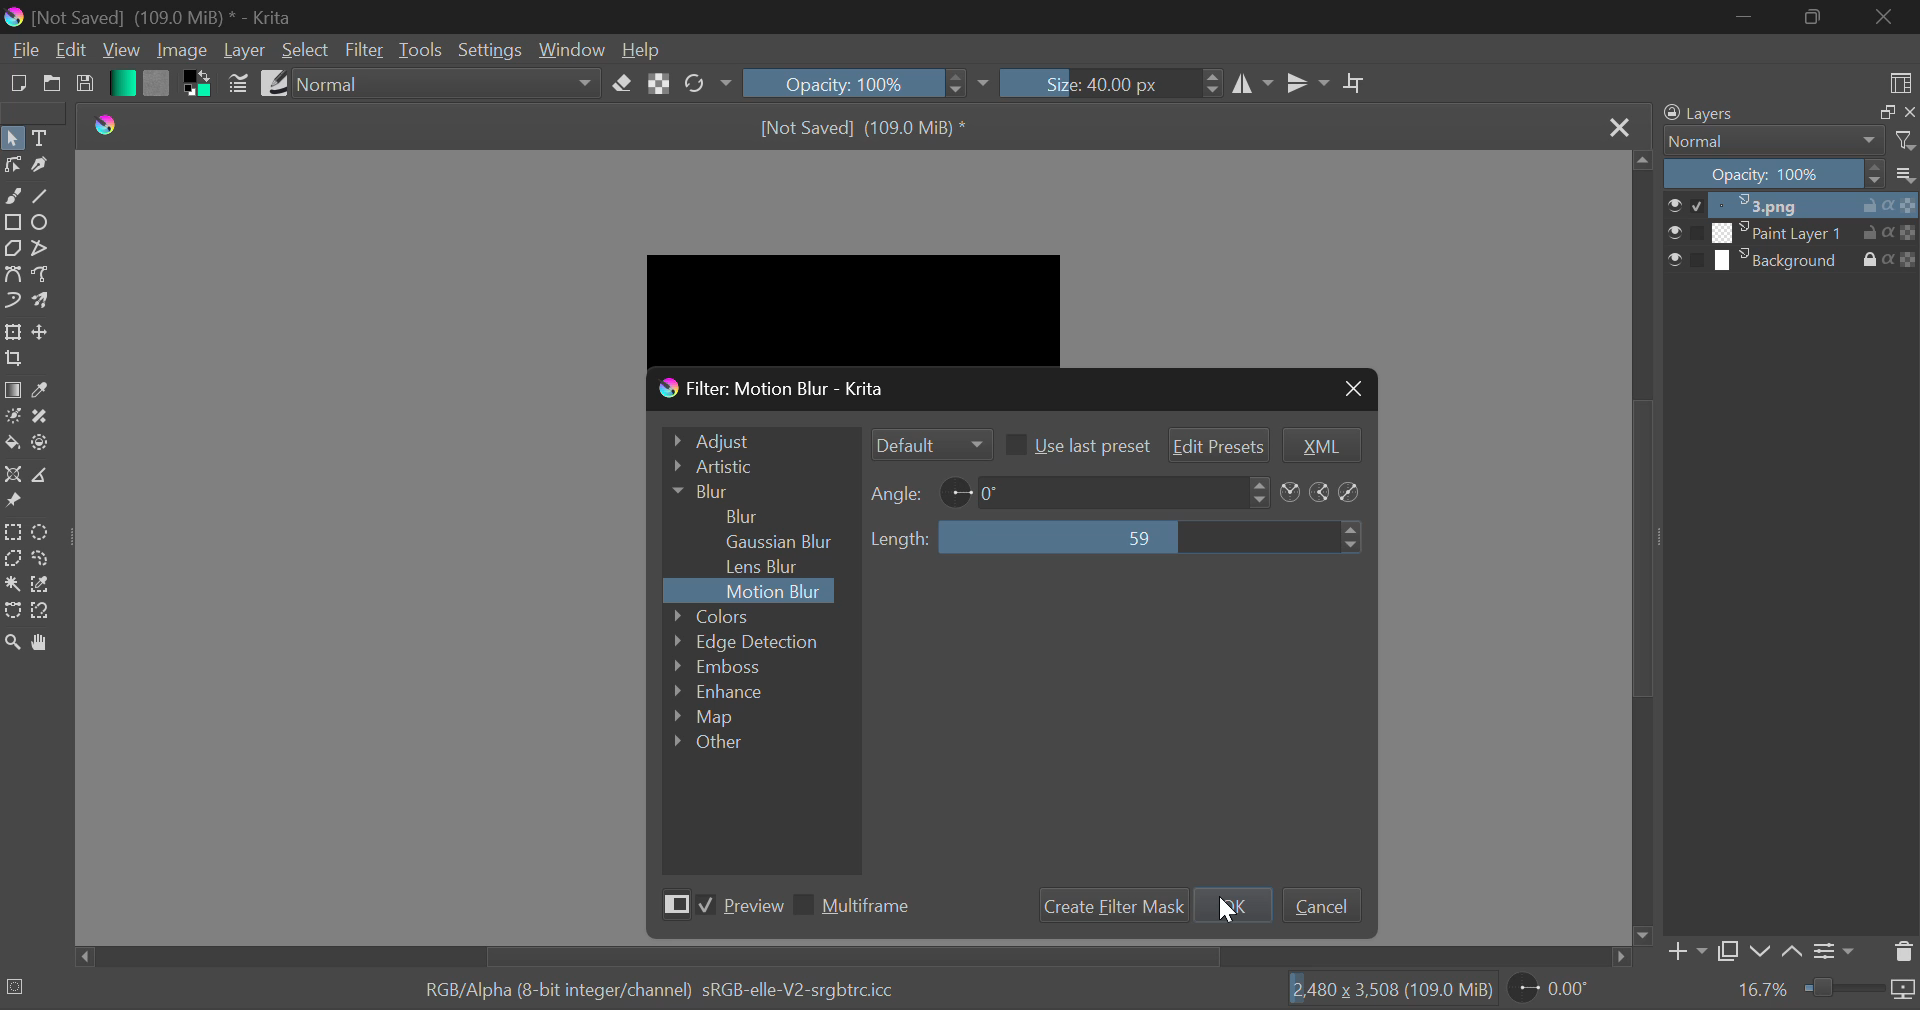  I want to click on Copy Layer, so click(1728, 951).